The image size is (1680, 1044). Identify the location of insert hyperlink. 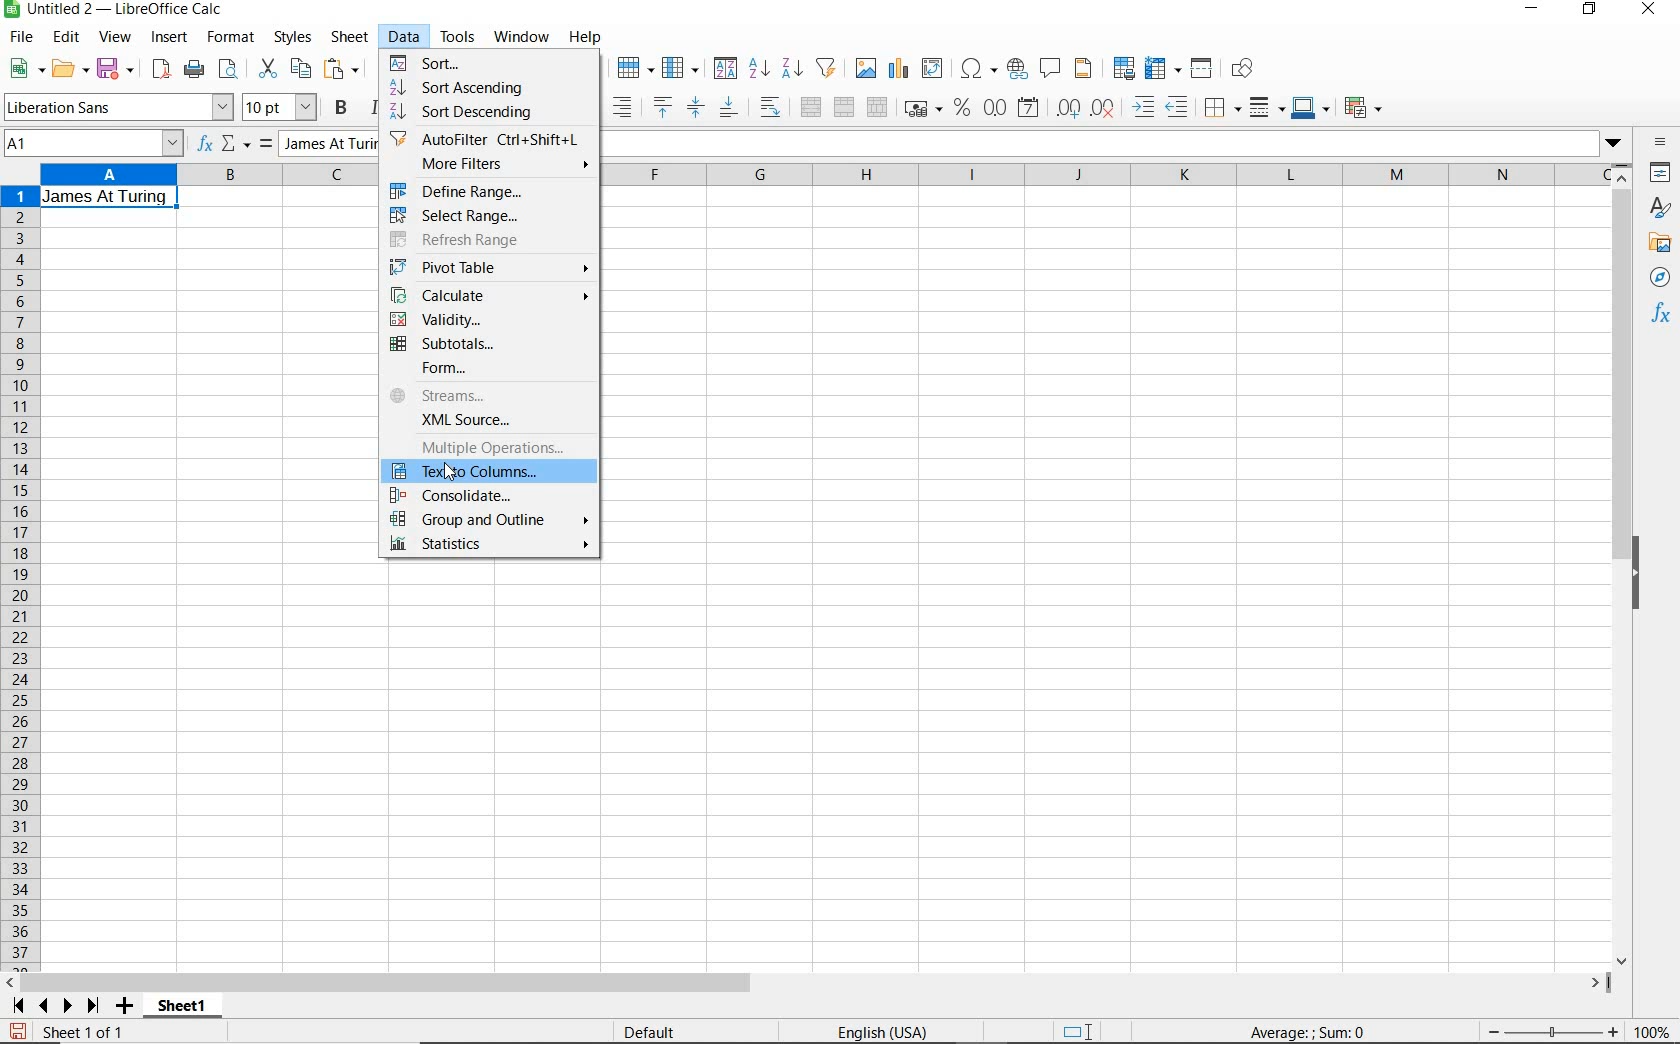
(1018, 71).